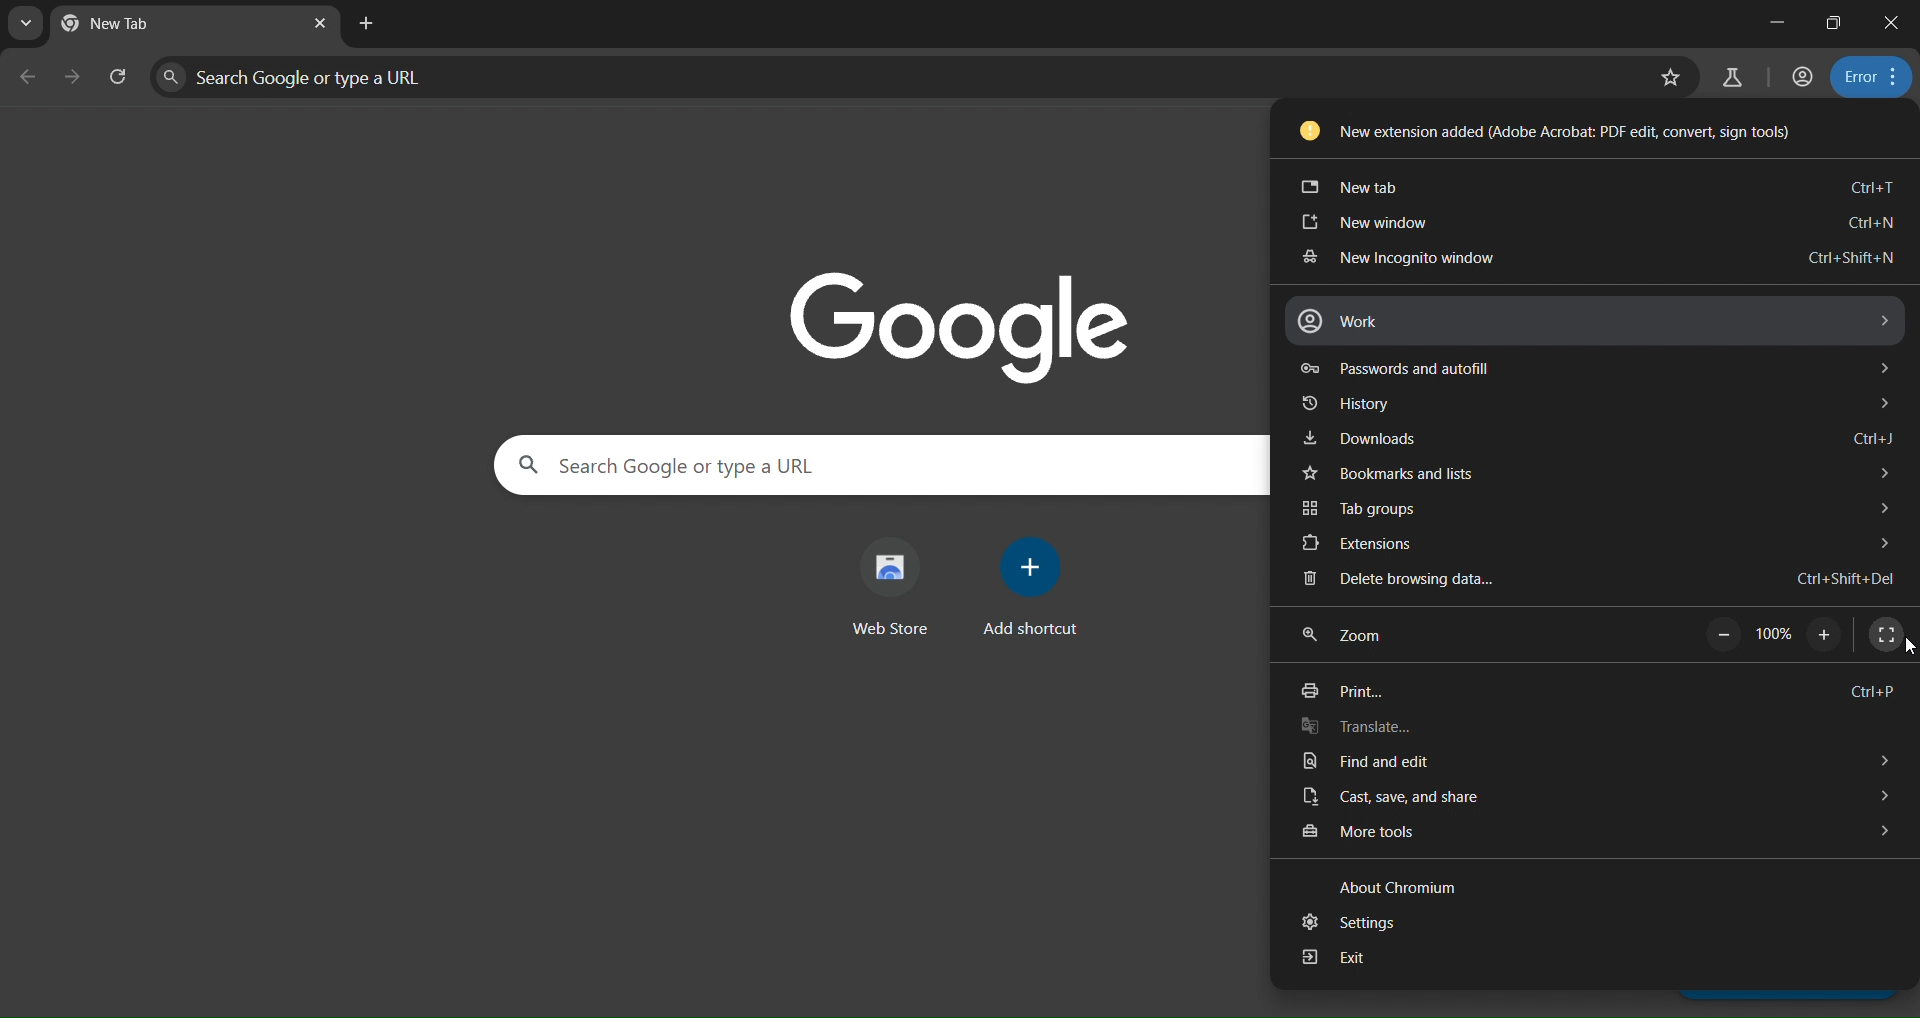  Describe the element at coordinates (1591, 542) in the screenshot. I see `extensions` at that location.